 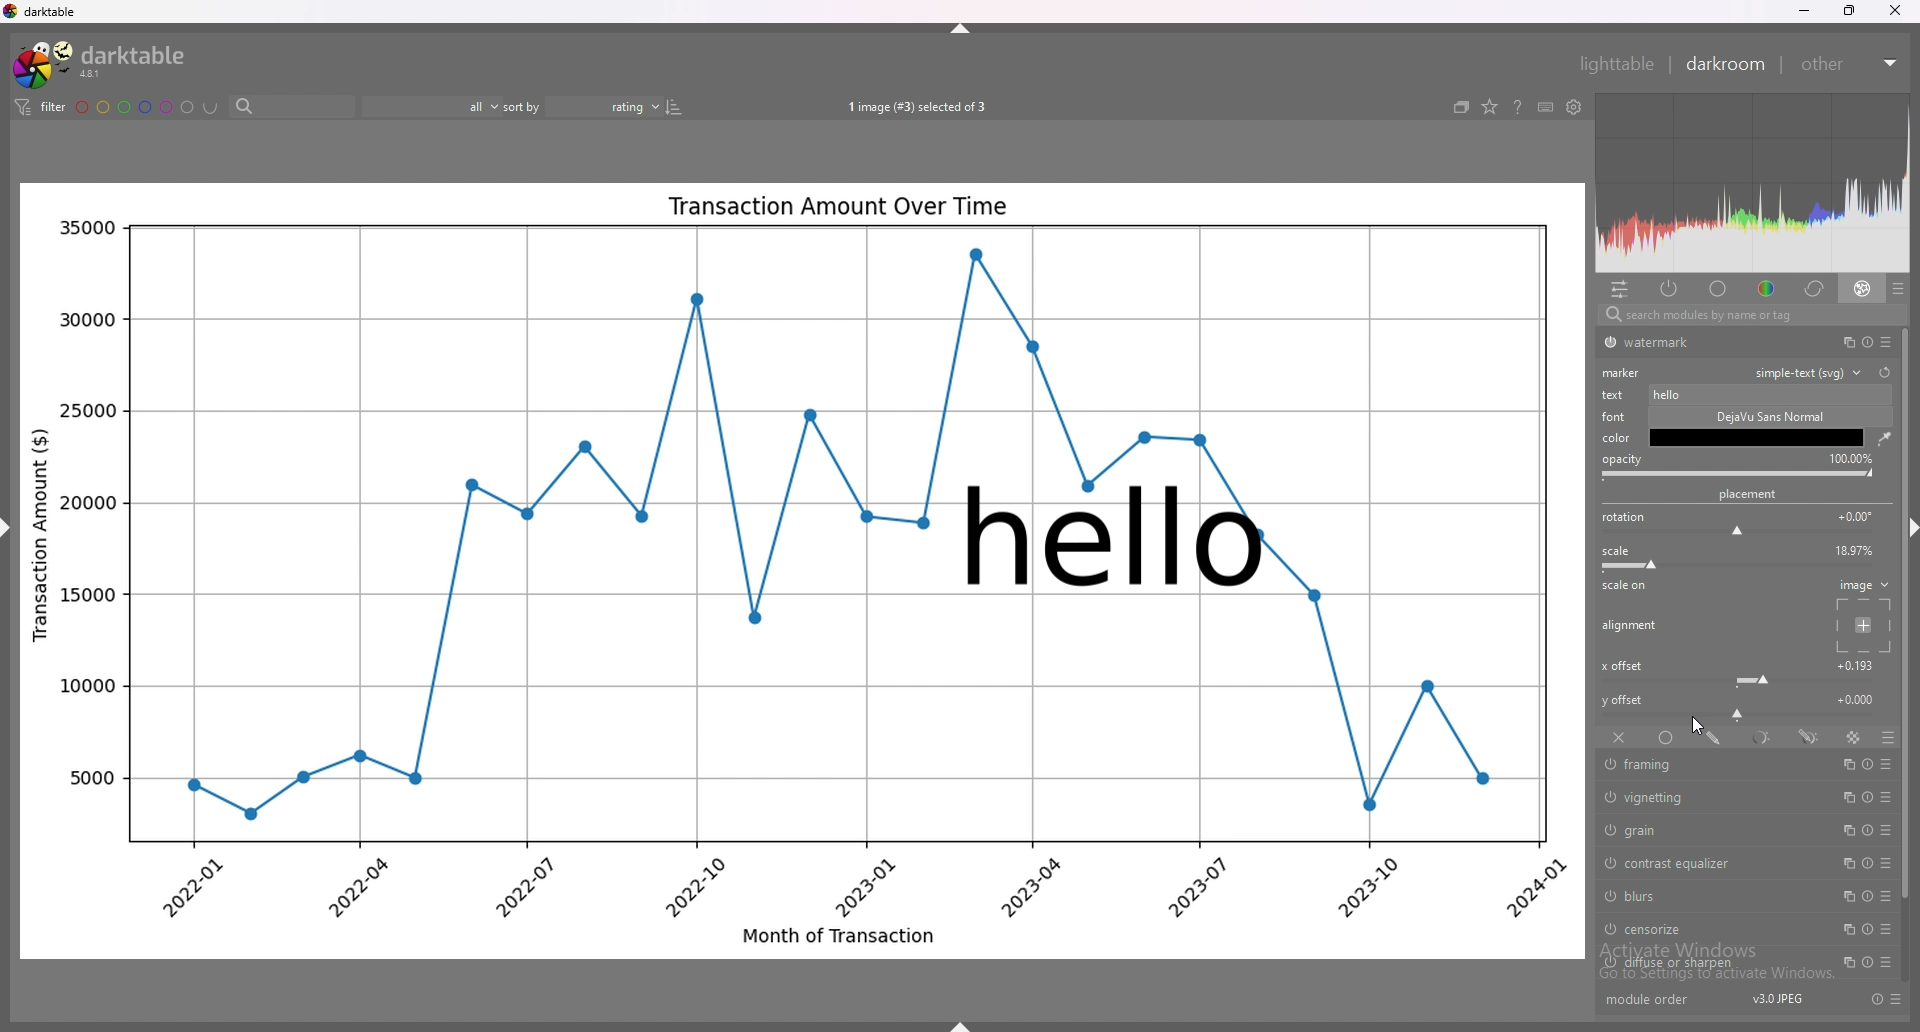 I want to click on roation, so click(x=1623, y=518).